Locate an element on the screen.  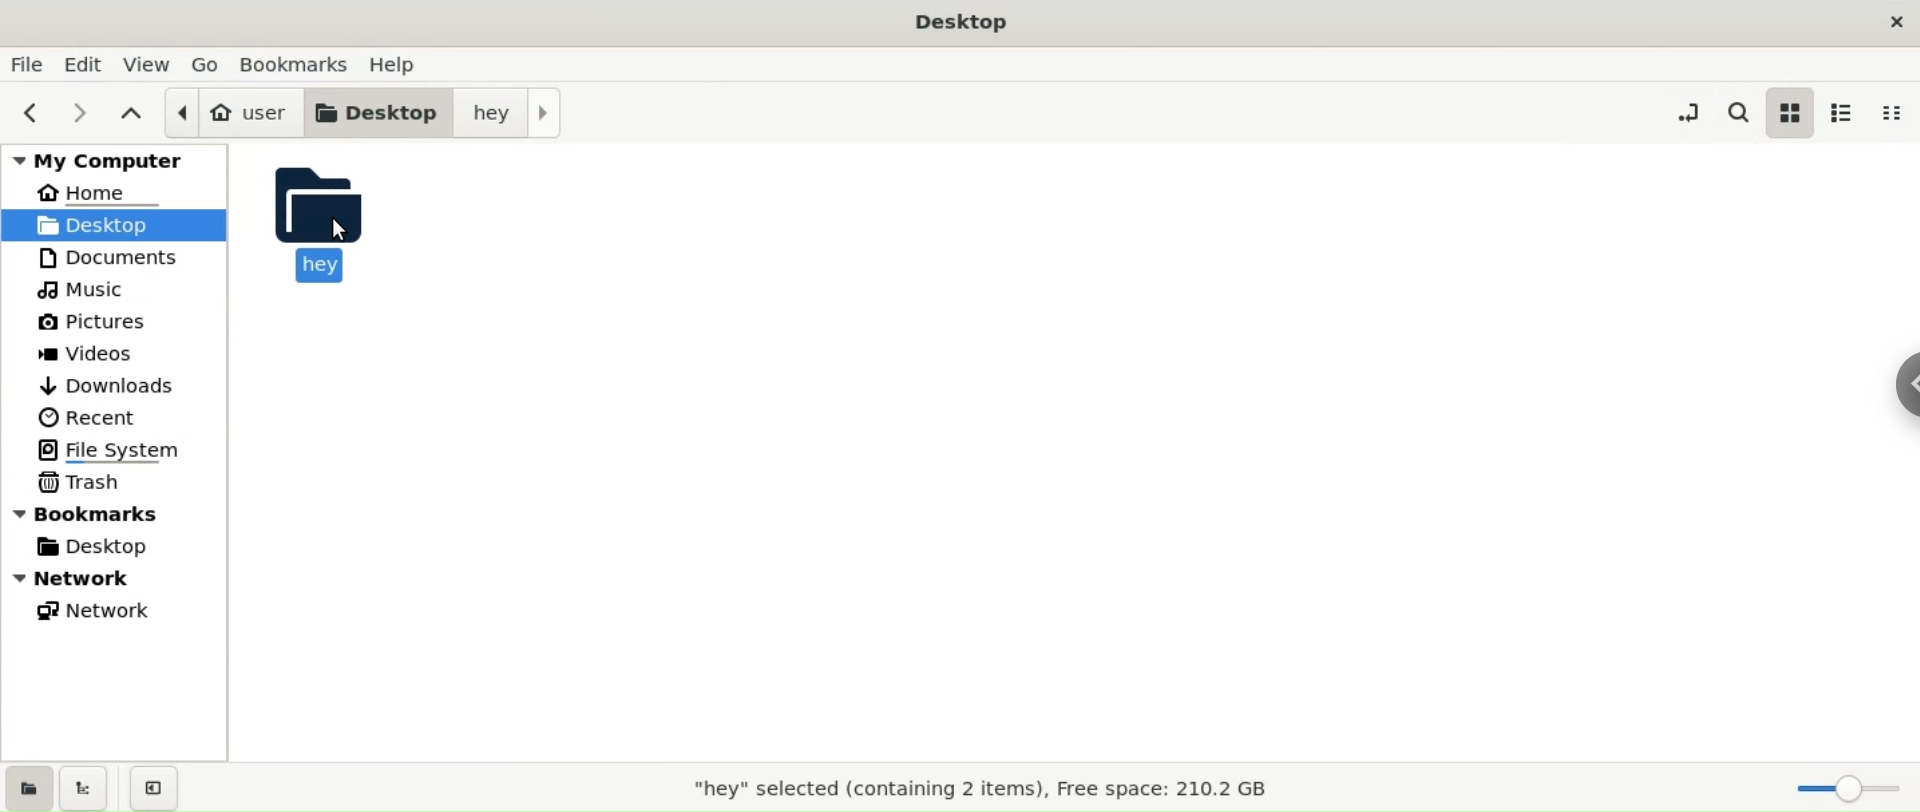
show treeview is located at coordinates (81, 790).